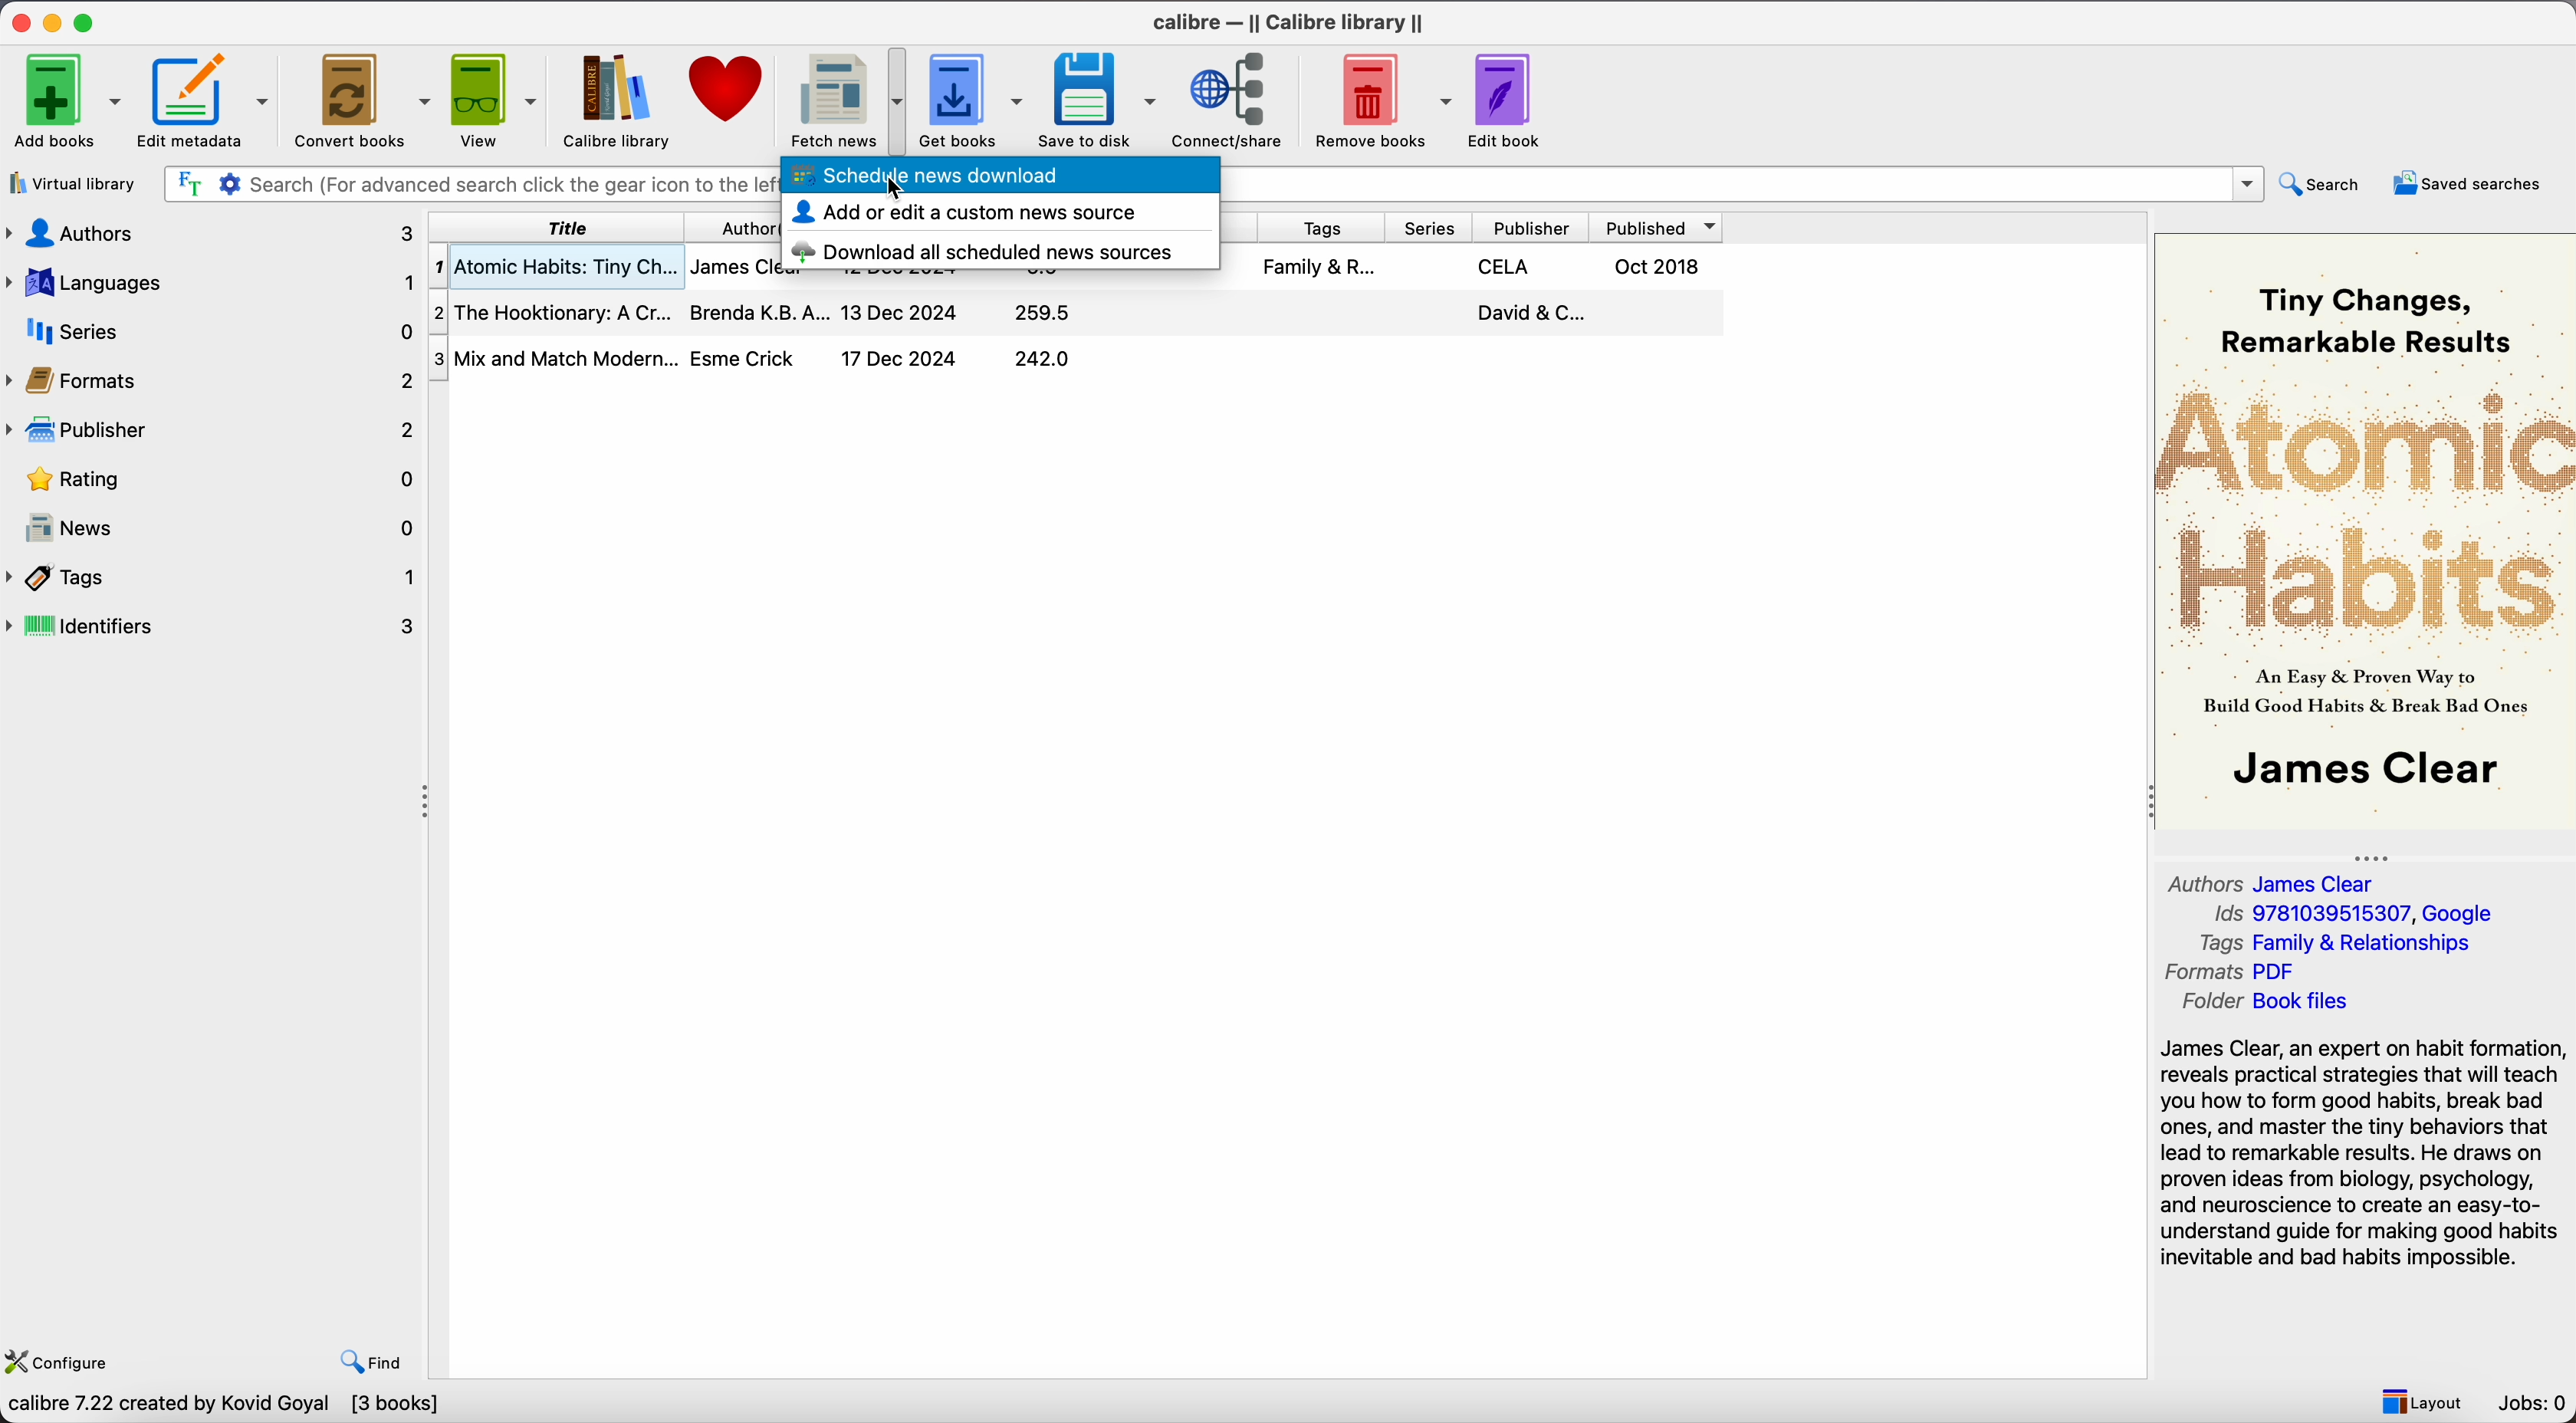 The image size is (2576, 1423). I want to click on download all scheduled news sources, so click(988, 249).